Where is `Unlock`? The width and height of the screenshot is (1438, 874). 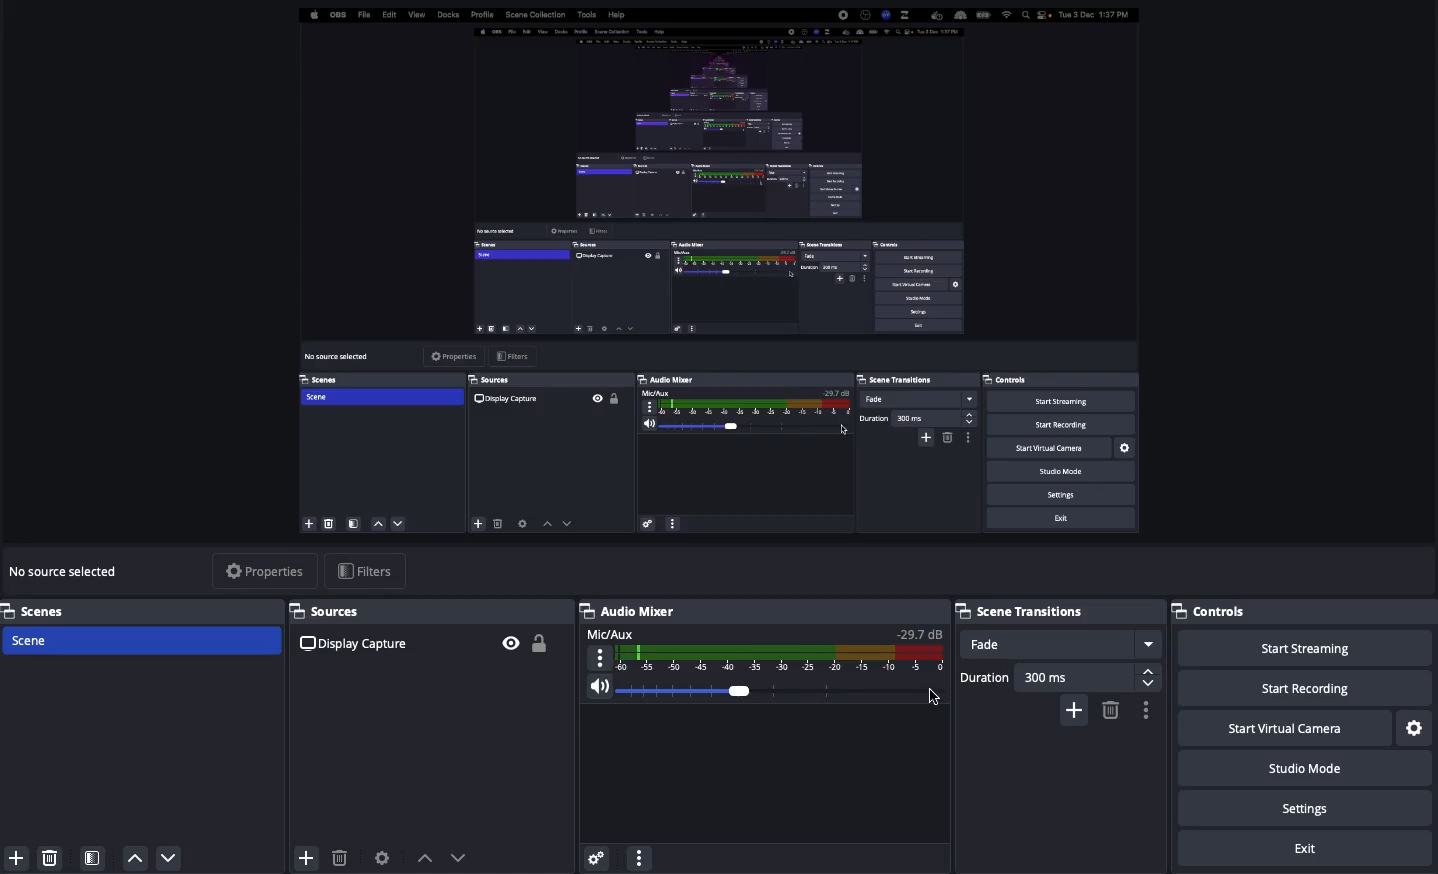
Unlock is located at coordinates (541, 644).